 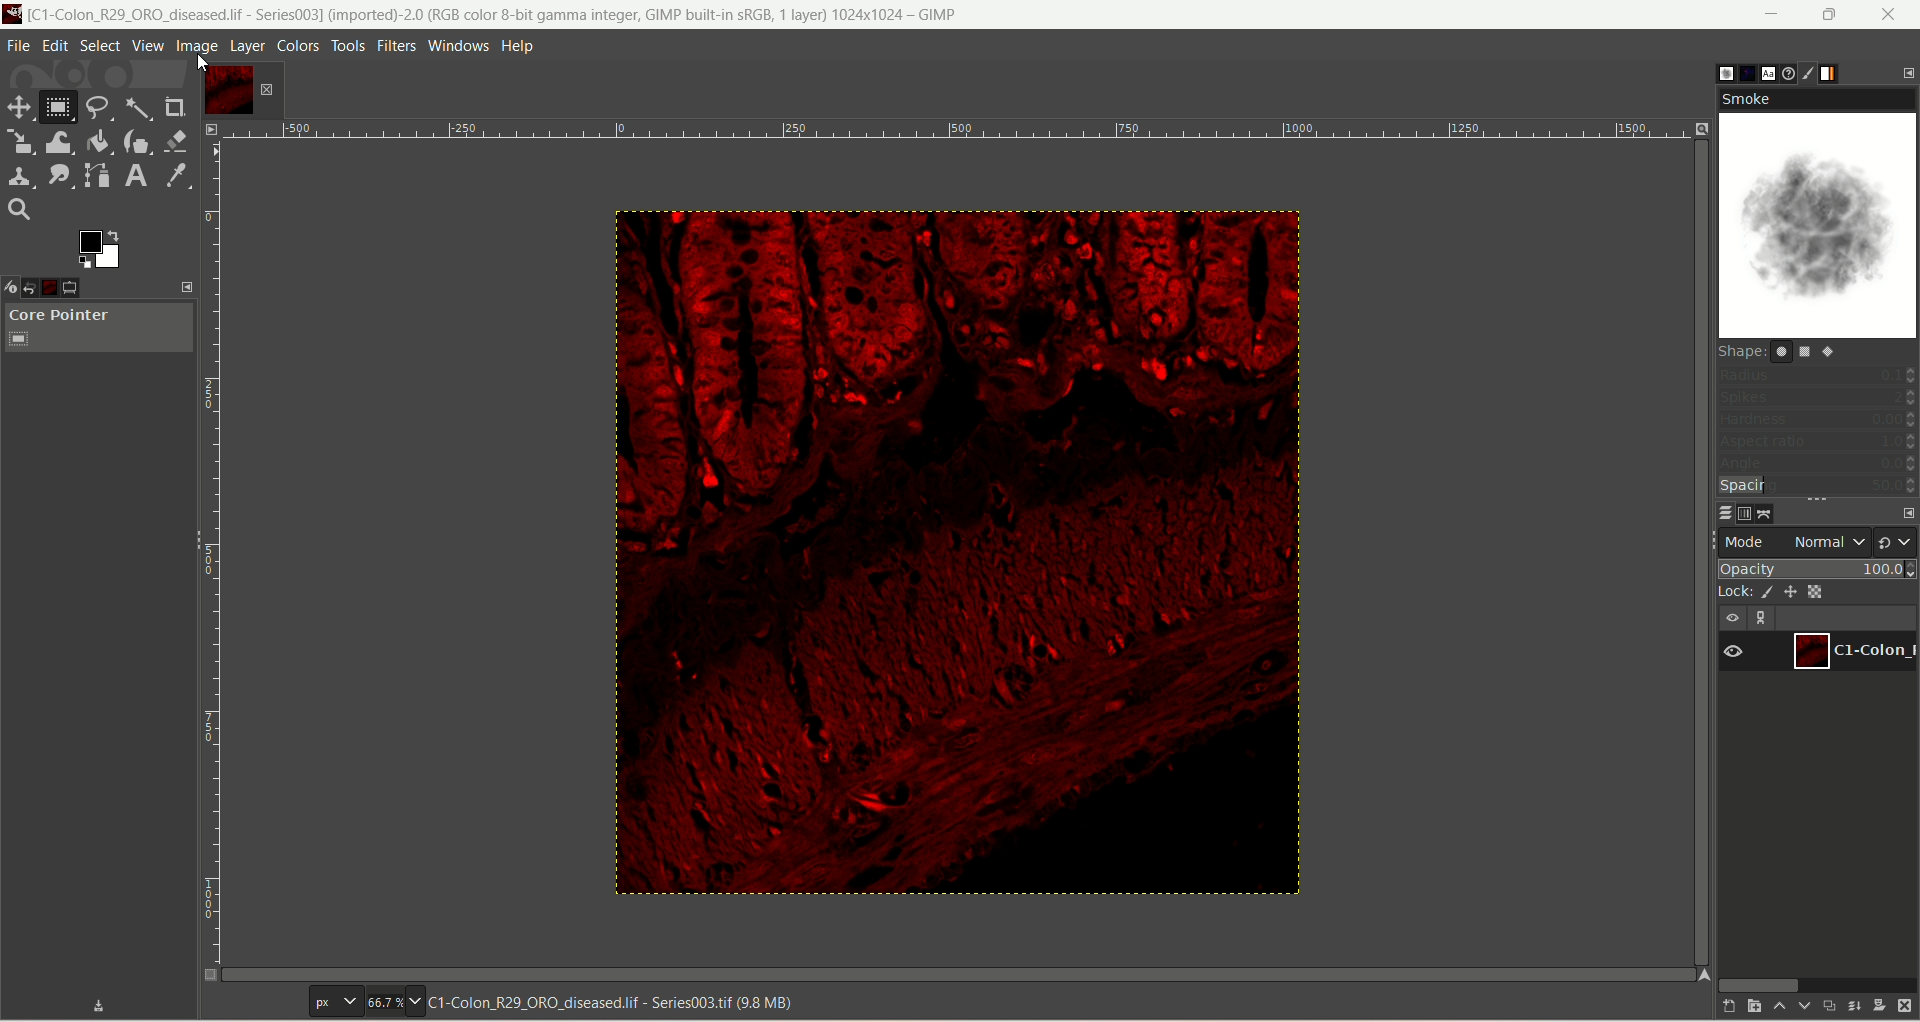 I want to click on document history, so click(x=1783, y=73).